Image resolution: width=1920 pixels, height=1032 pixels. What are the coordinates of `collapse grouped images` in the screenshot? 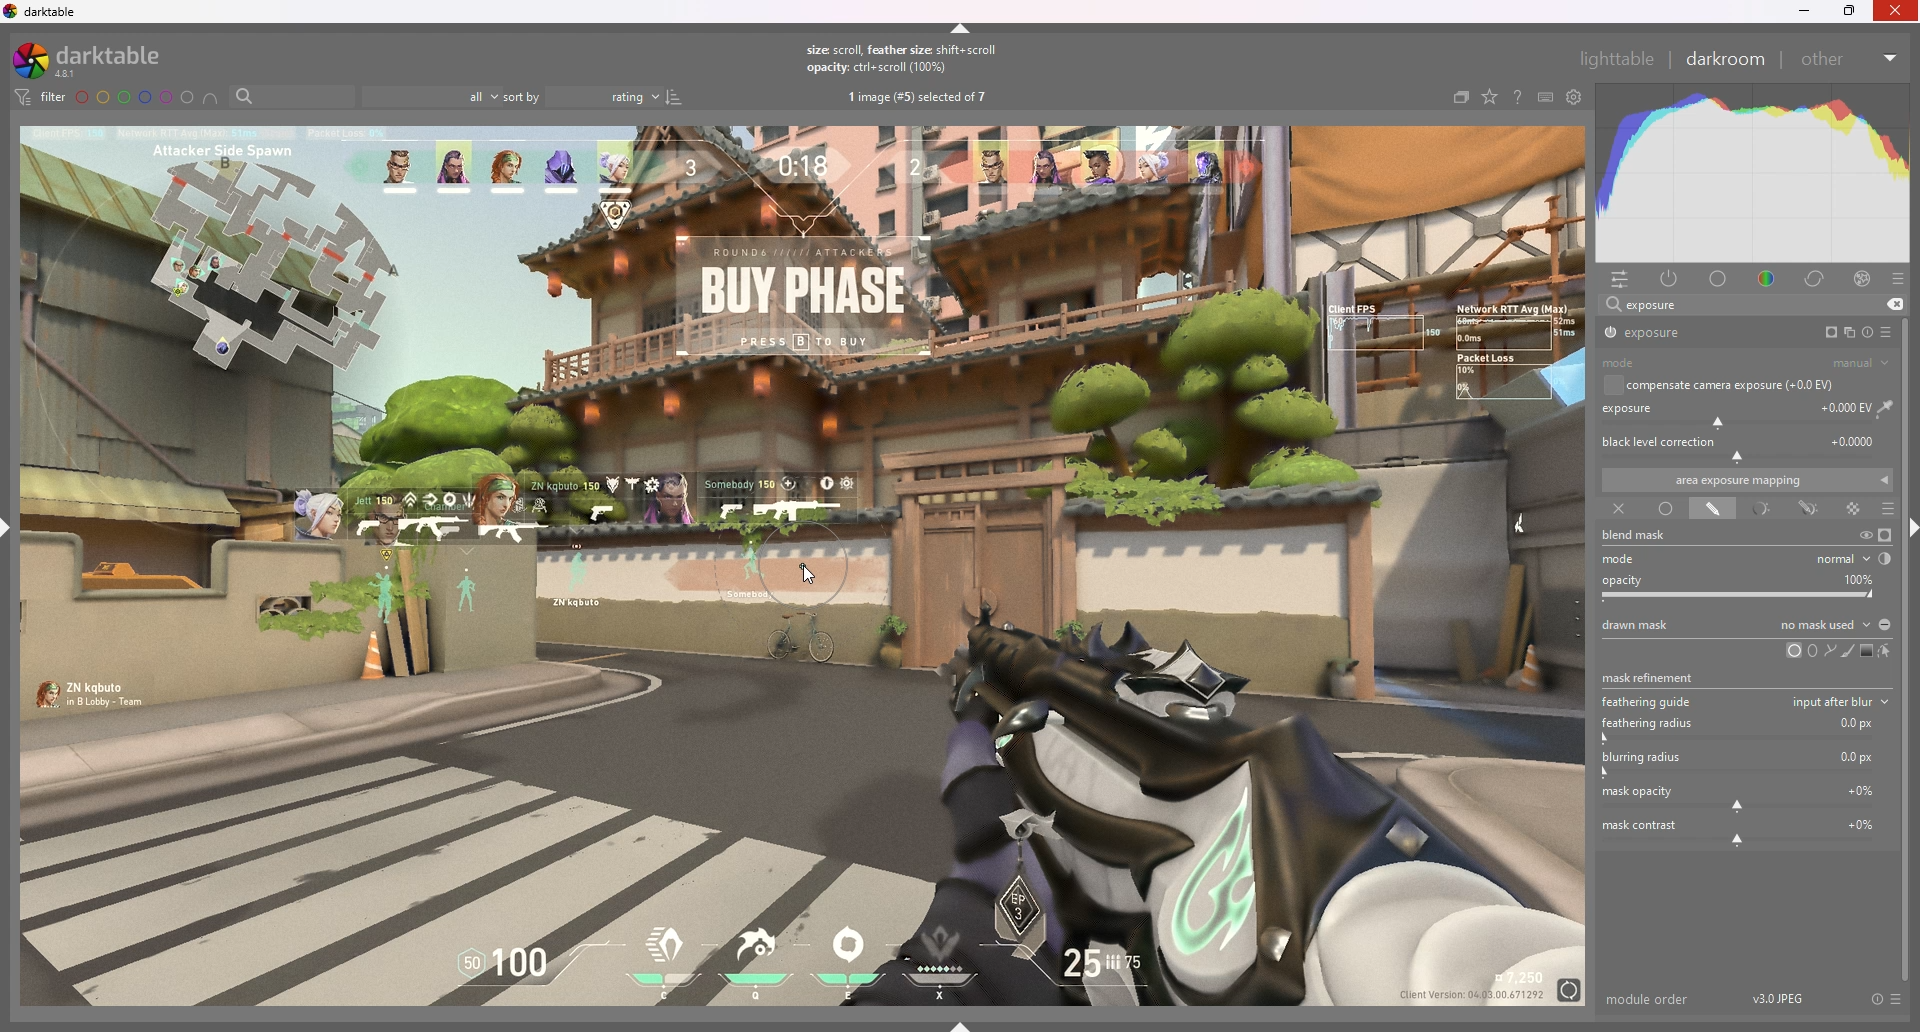 It's located at (1460, 99).